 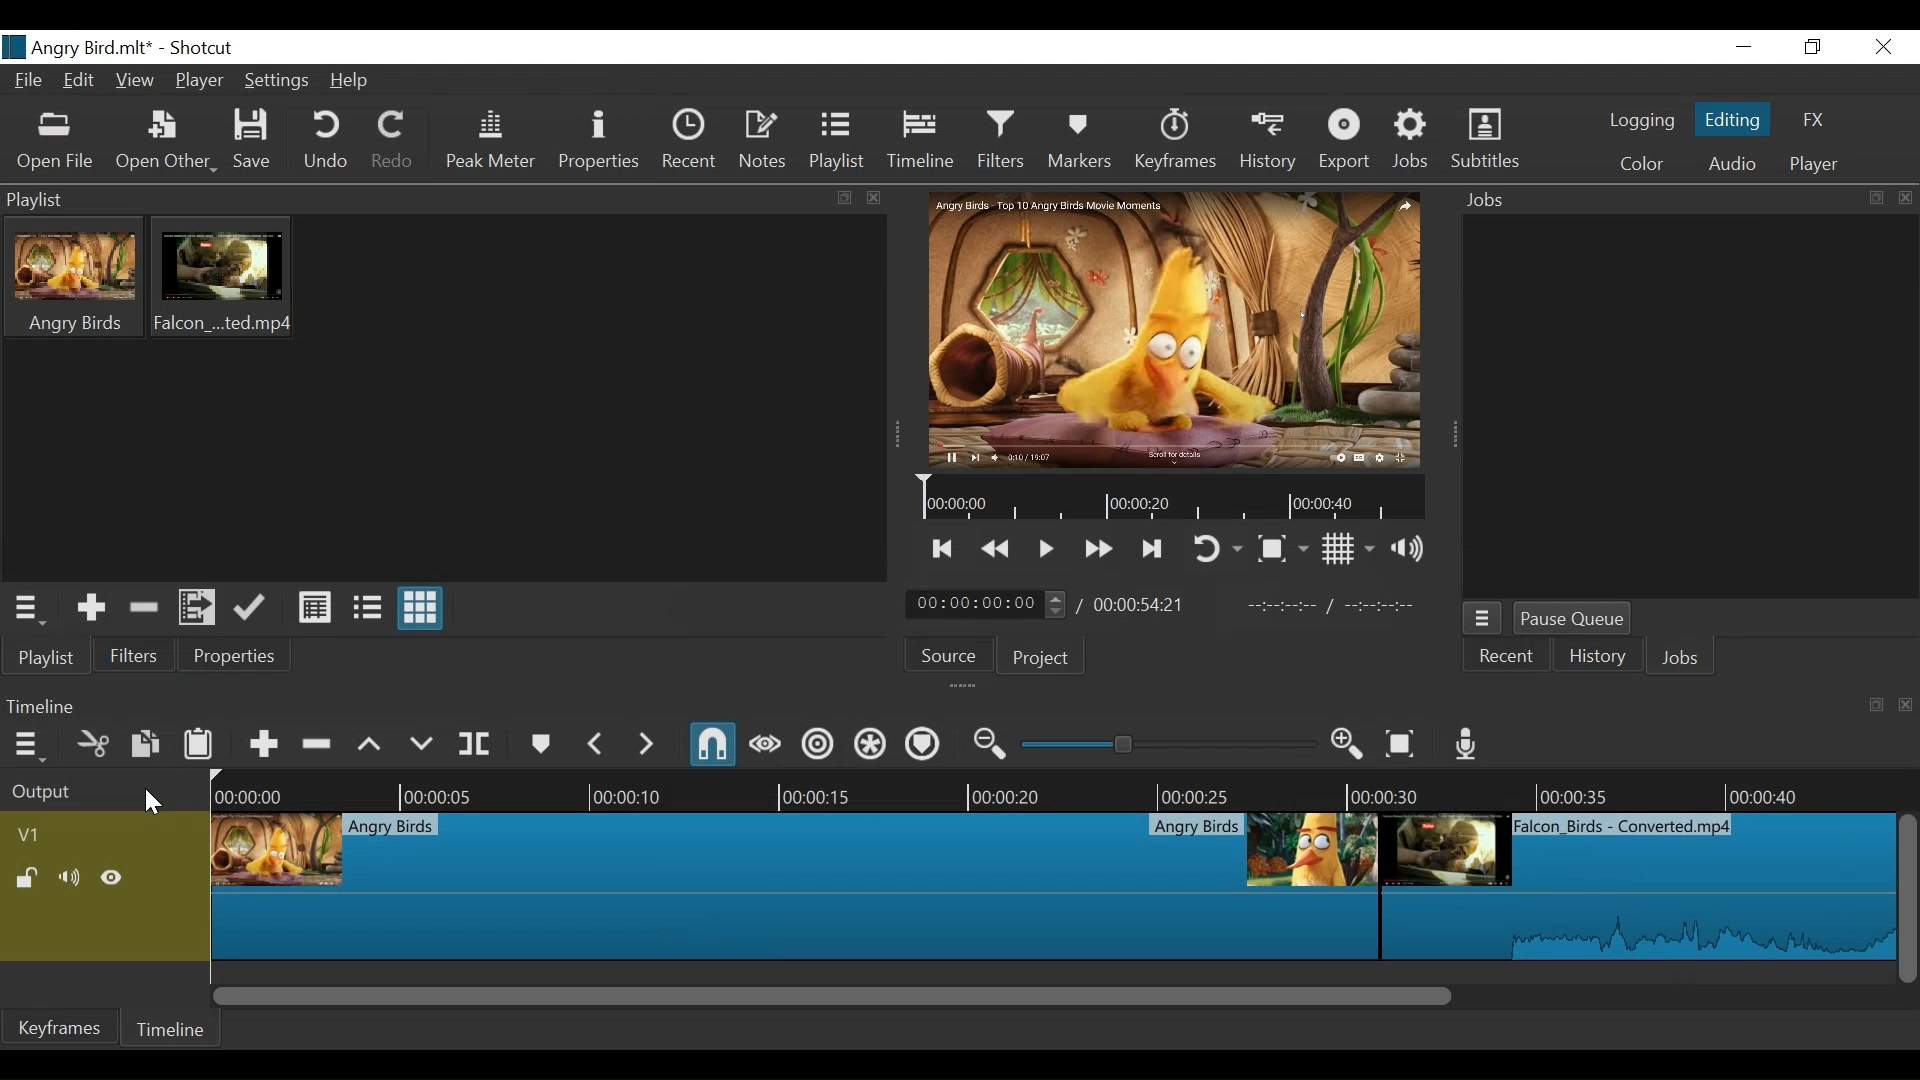 What do you see at coordinates (316, 744) in the screenshot?
I see `Ripple delete` at bounding box center [316, 744].